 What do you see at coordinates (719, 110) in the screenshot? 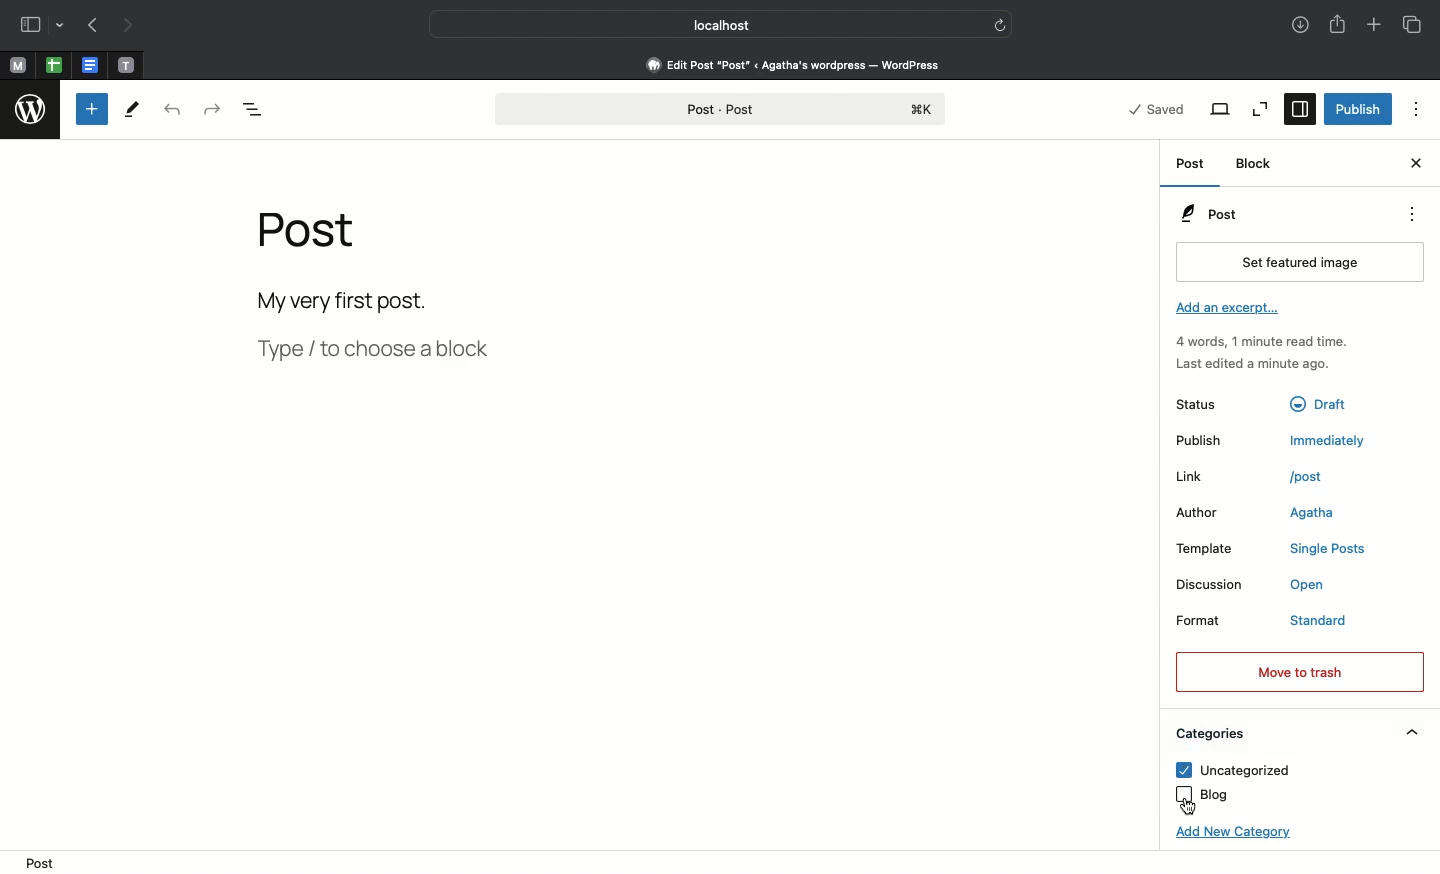
I see `Post-Post` at bounding box center [719, 110].